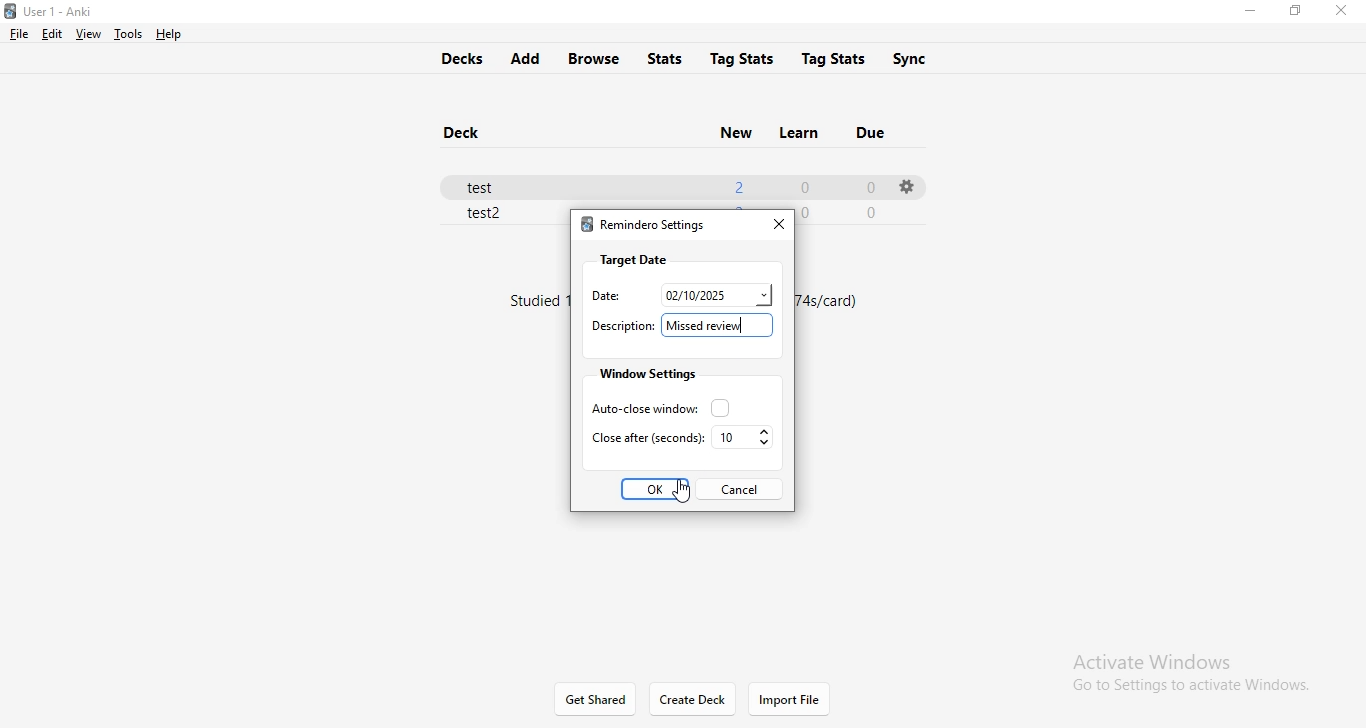 The width and height of the screenshot is (1366, 728). I want to click on sync, so click(923, 59).